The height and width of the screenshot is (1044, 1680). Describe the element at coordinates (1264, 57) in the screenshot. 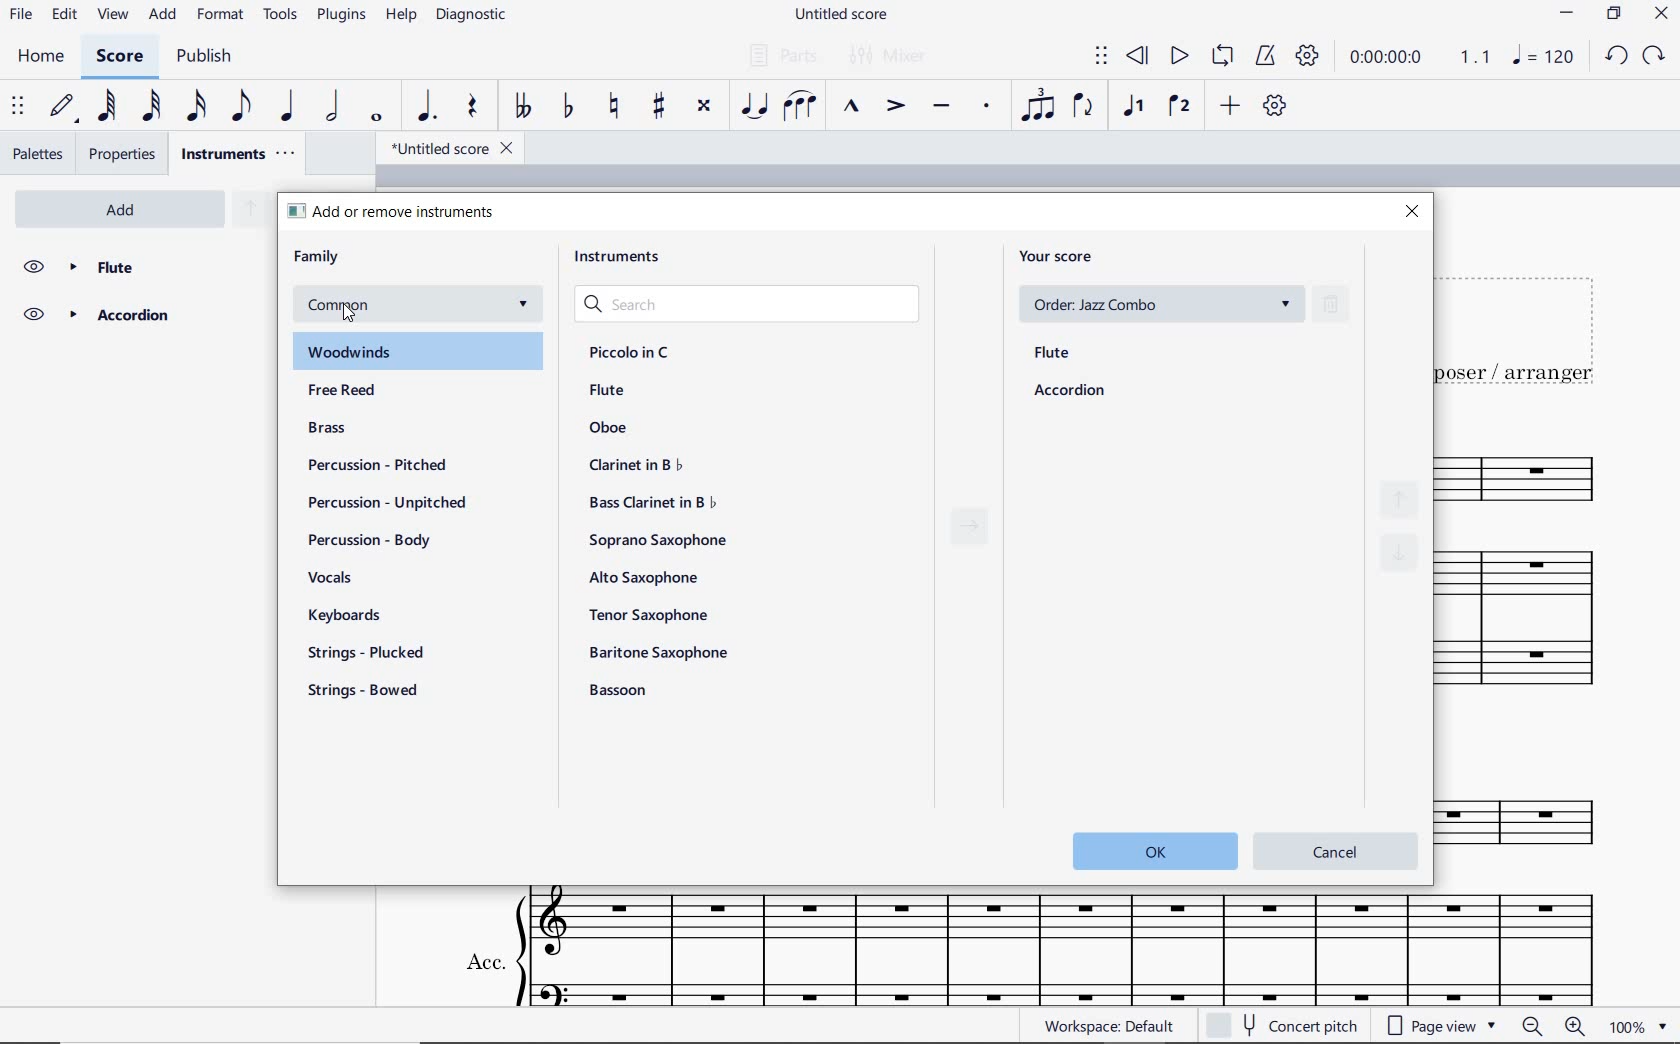

I see `metronome` at that location.